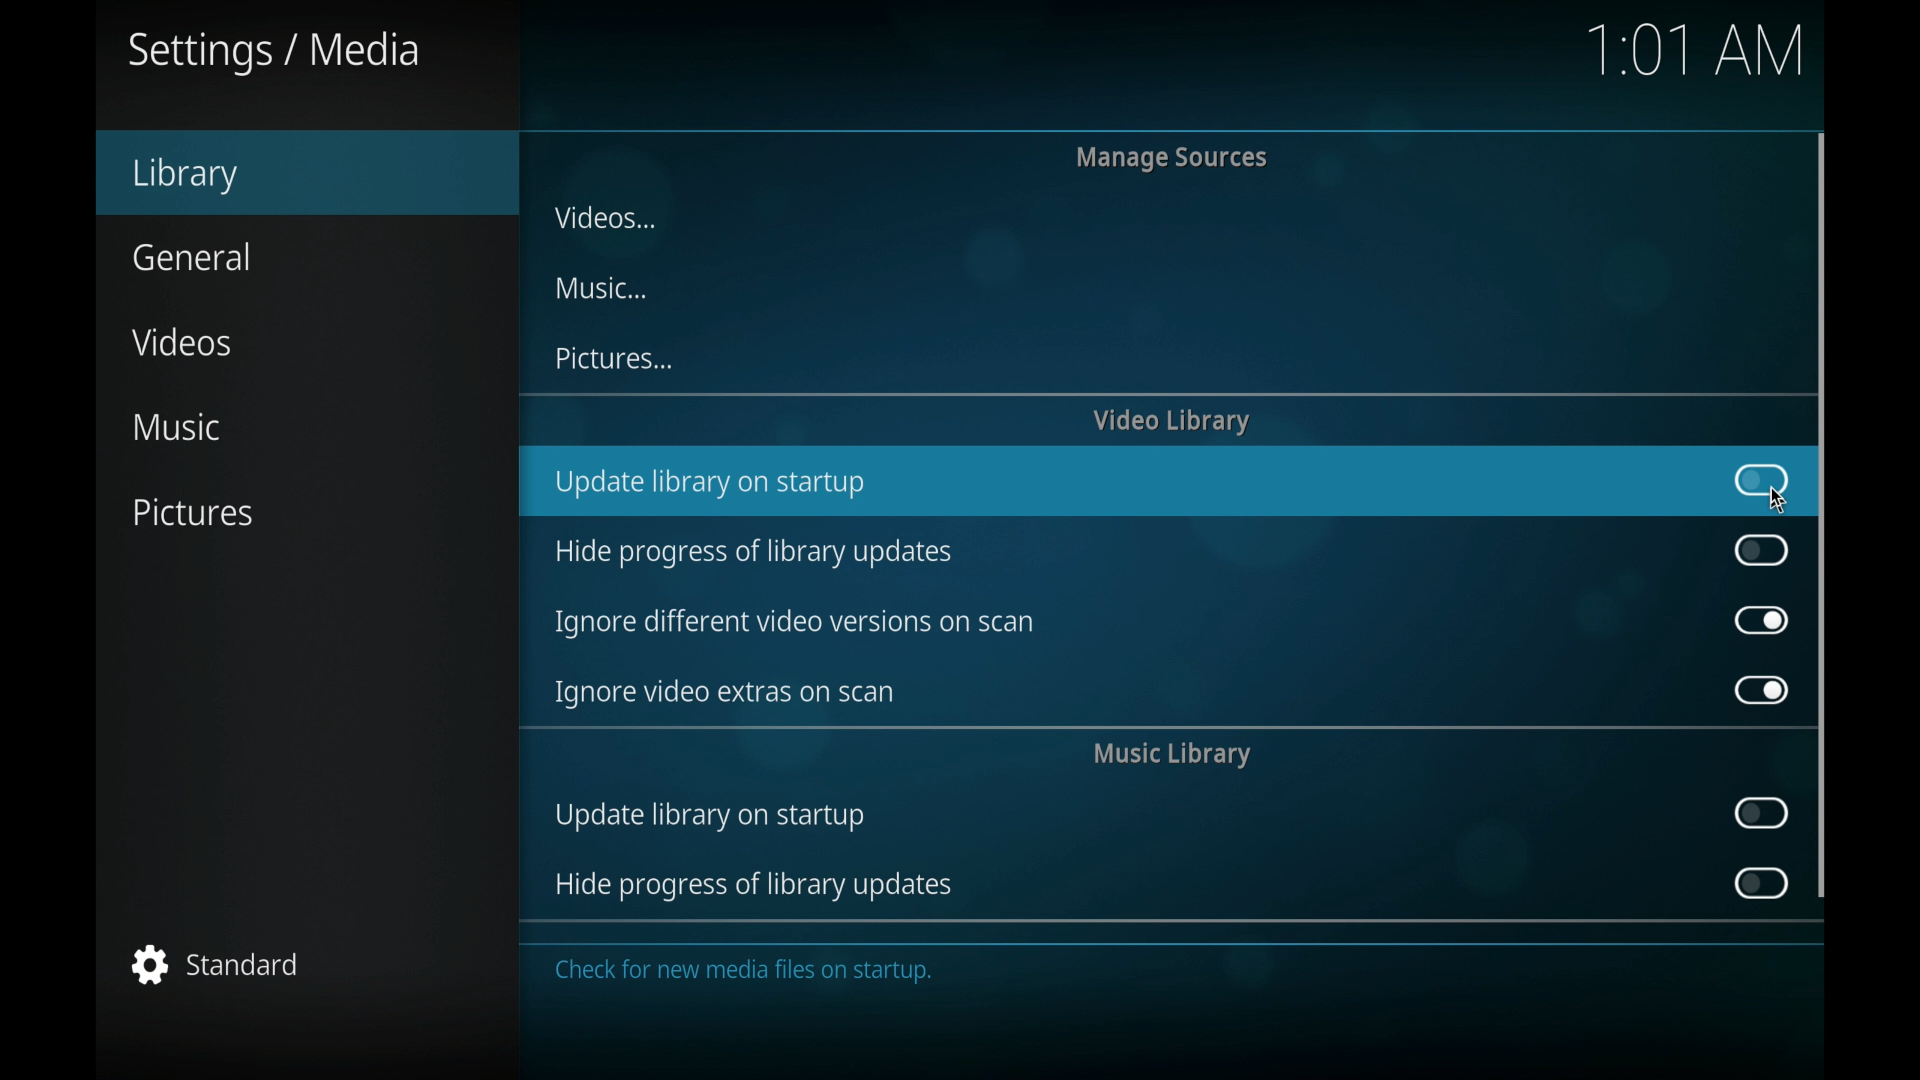  What do you see at coordinates (1759, 883) in the screenshot?
I see `toggle button` at bounding box center [1759, 883].